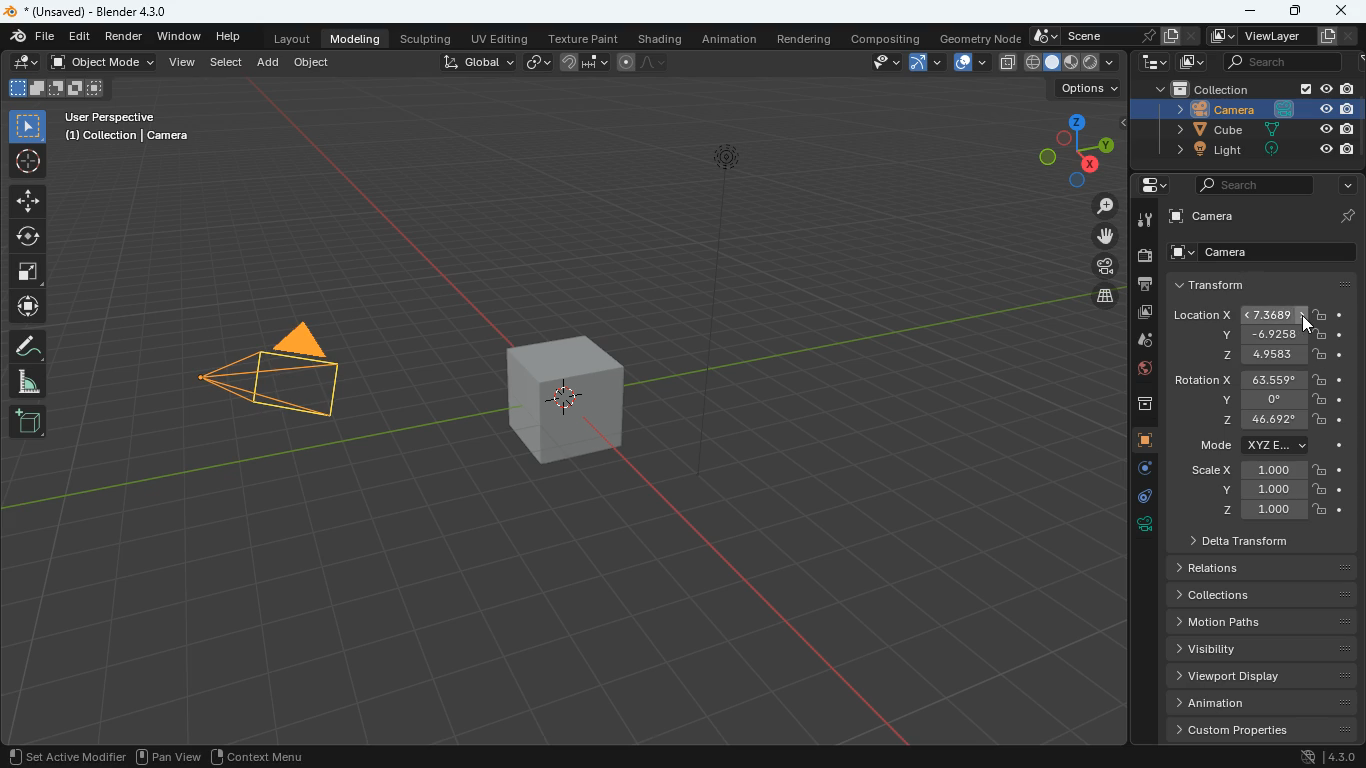  Describe the element at coordinates (171, 755) in the screenshot. I see `pan view` at that location.